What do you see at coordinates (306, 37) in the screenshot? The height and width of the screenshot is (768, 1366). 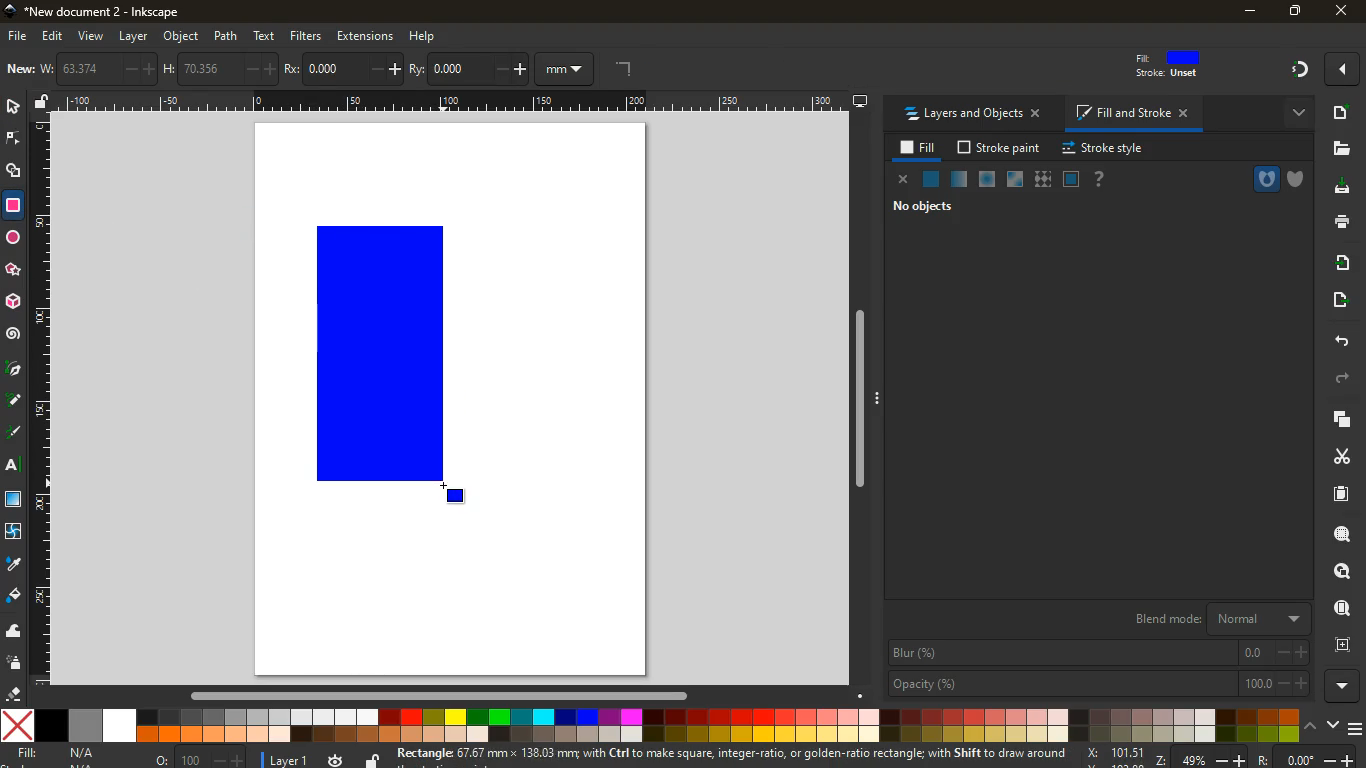 I see `filters` at bounding box center [306, 37].